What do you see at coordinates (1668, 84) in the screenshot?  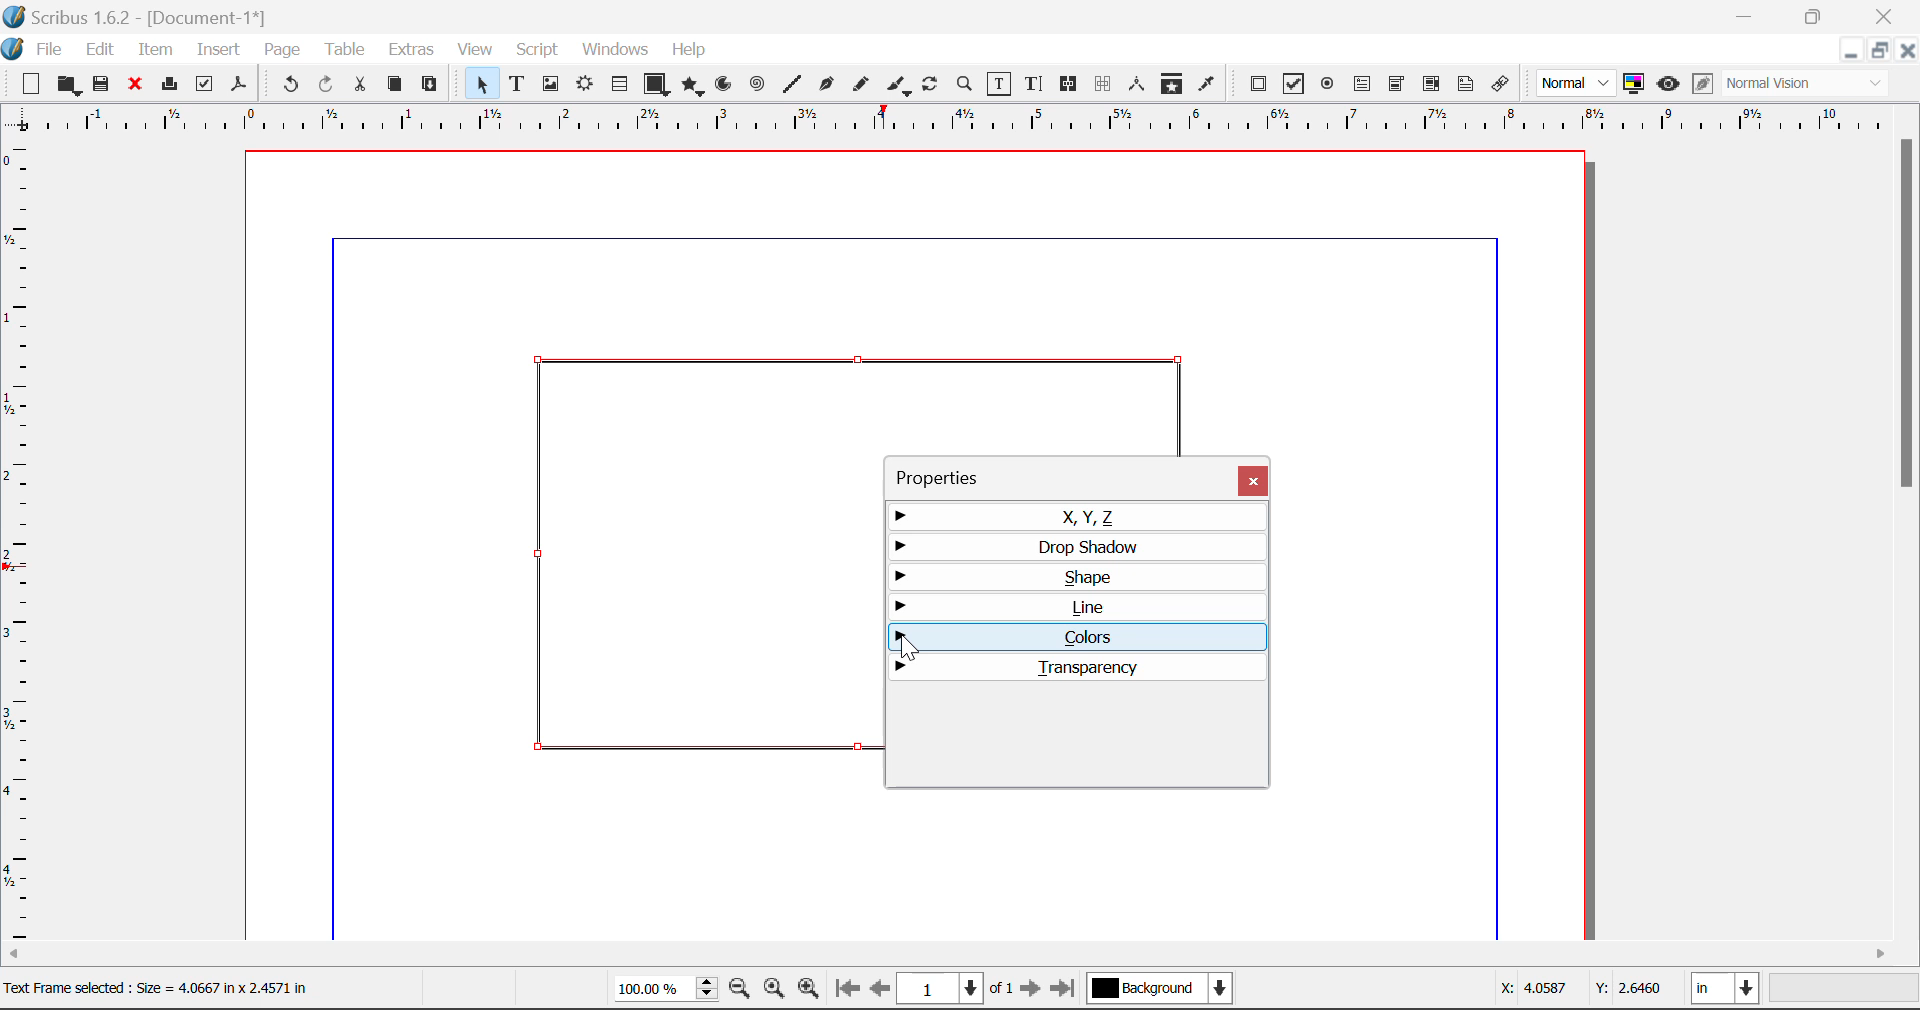 I see `Preview Mode` at bounding box center [1668, 84].